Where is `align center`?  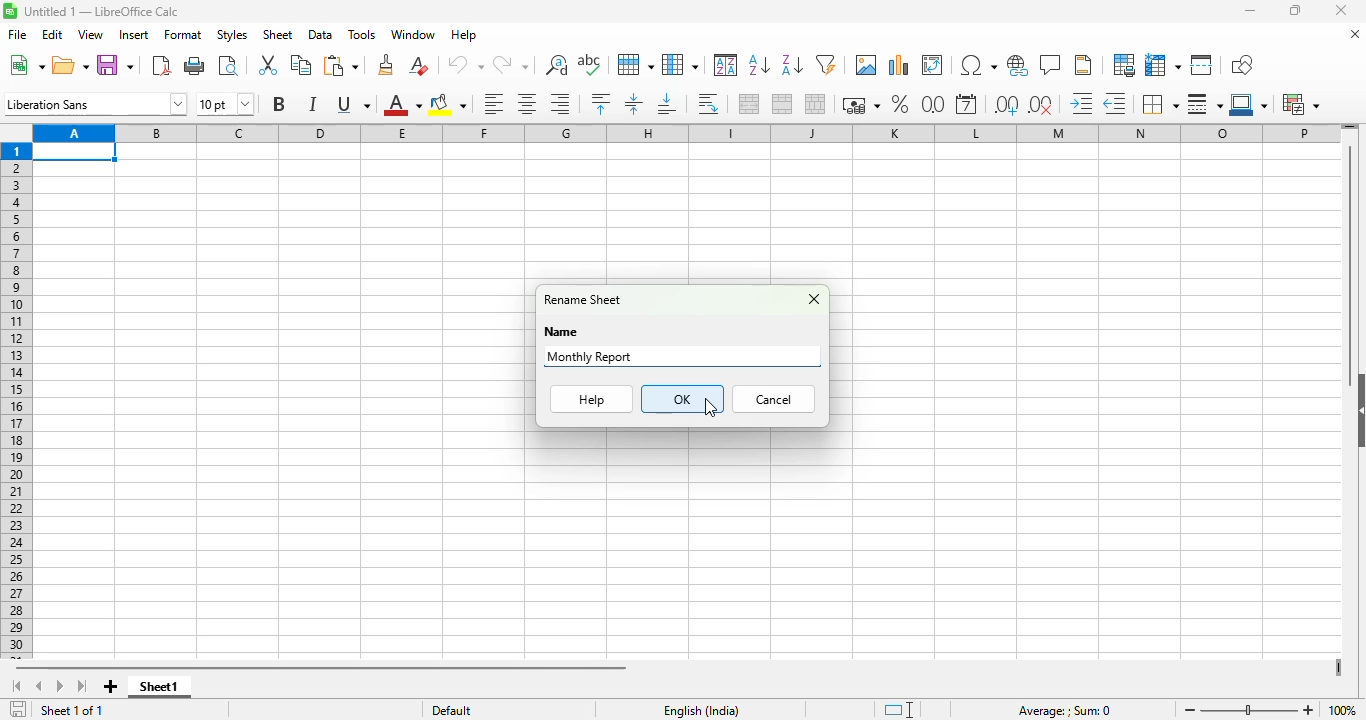
align center is located at coordinates (528, 104).